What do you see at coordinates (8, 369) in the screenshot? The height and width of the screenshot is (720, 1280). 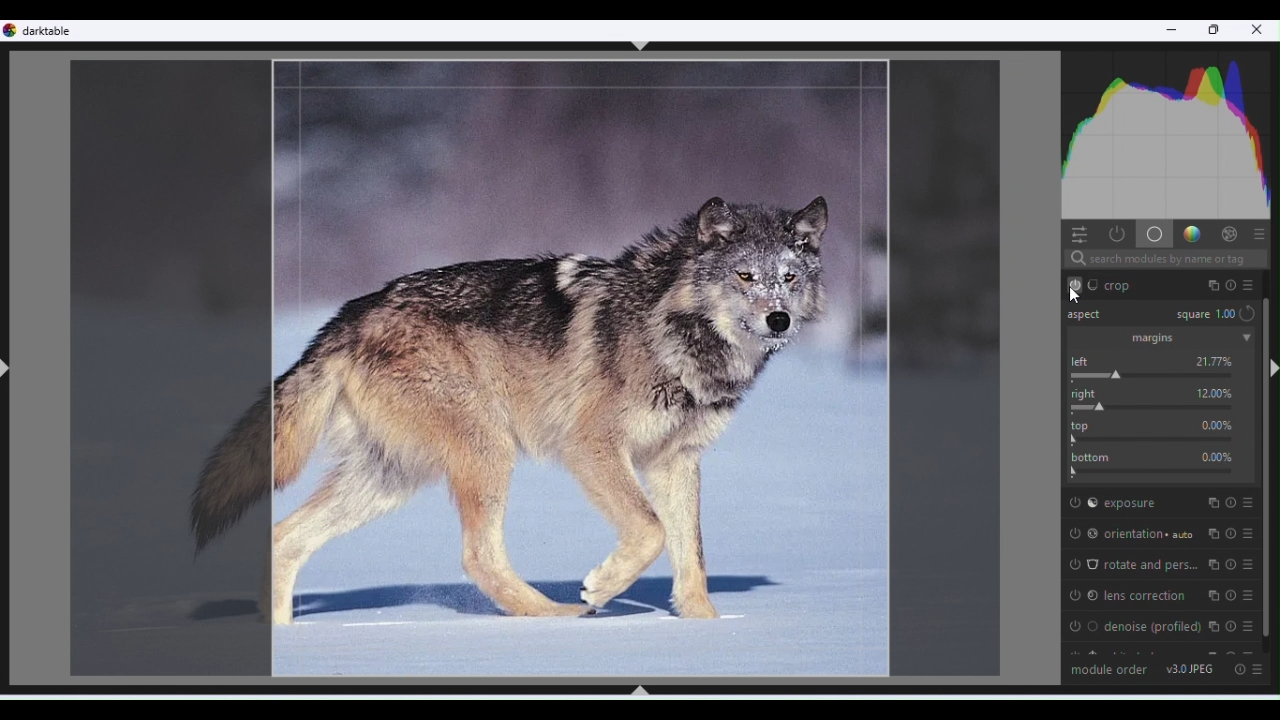 I see `ctrl+shift+l` at bounding box center [8, 369].